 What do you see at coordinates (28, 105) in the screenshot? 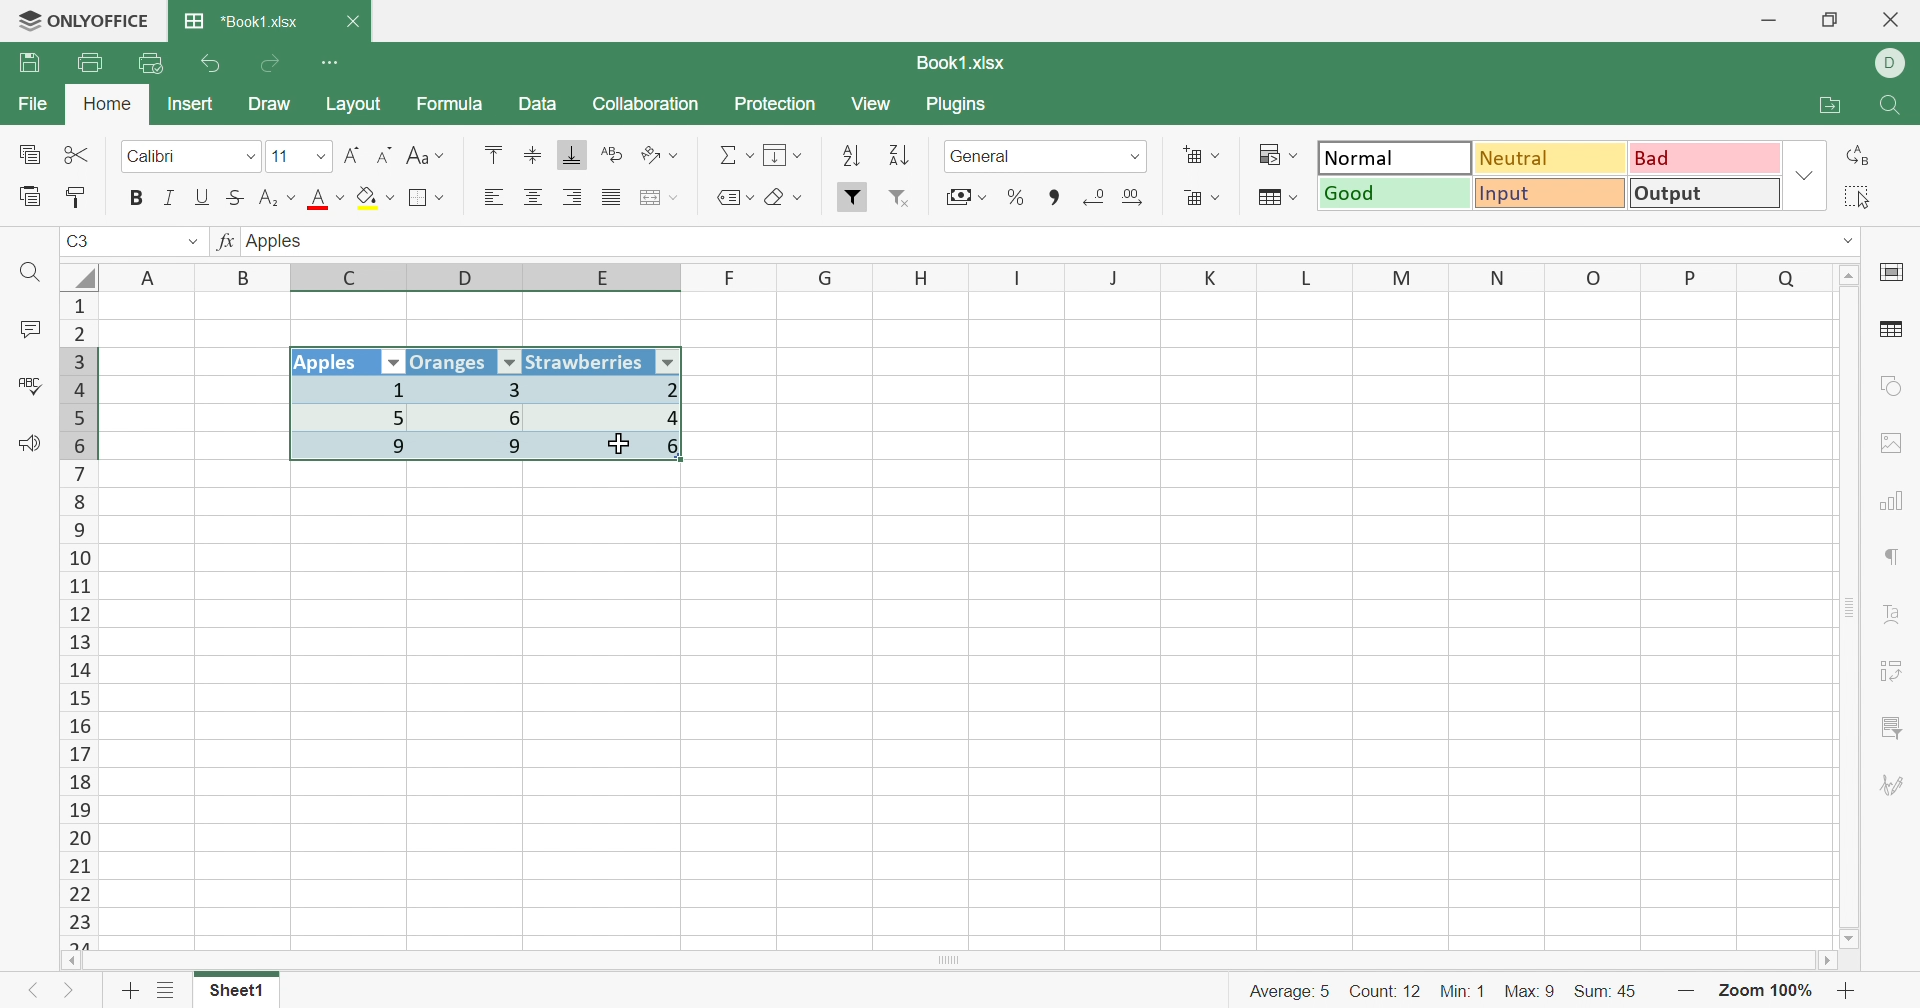
I see `File` at bounding box center [28, 105].